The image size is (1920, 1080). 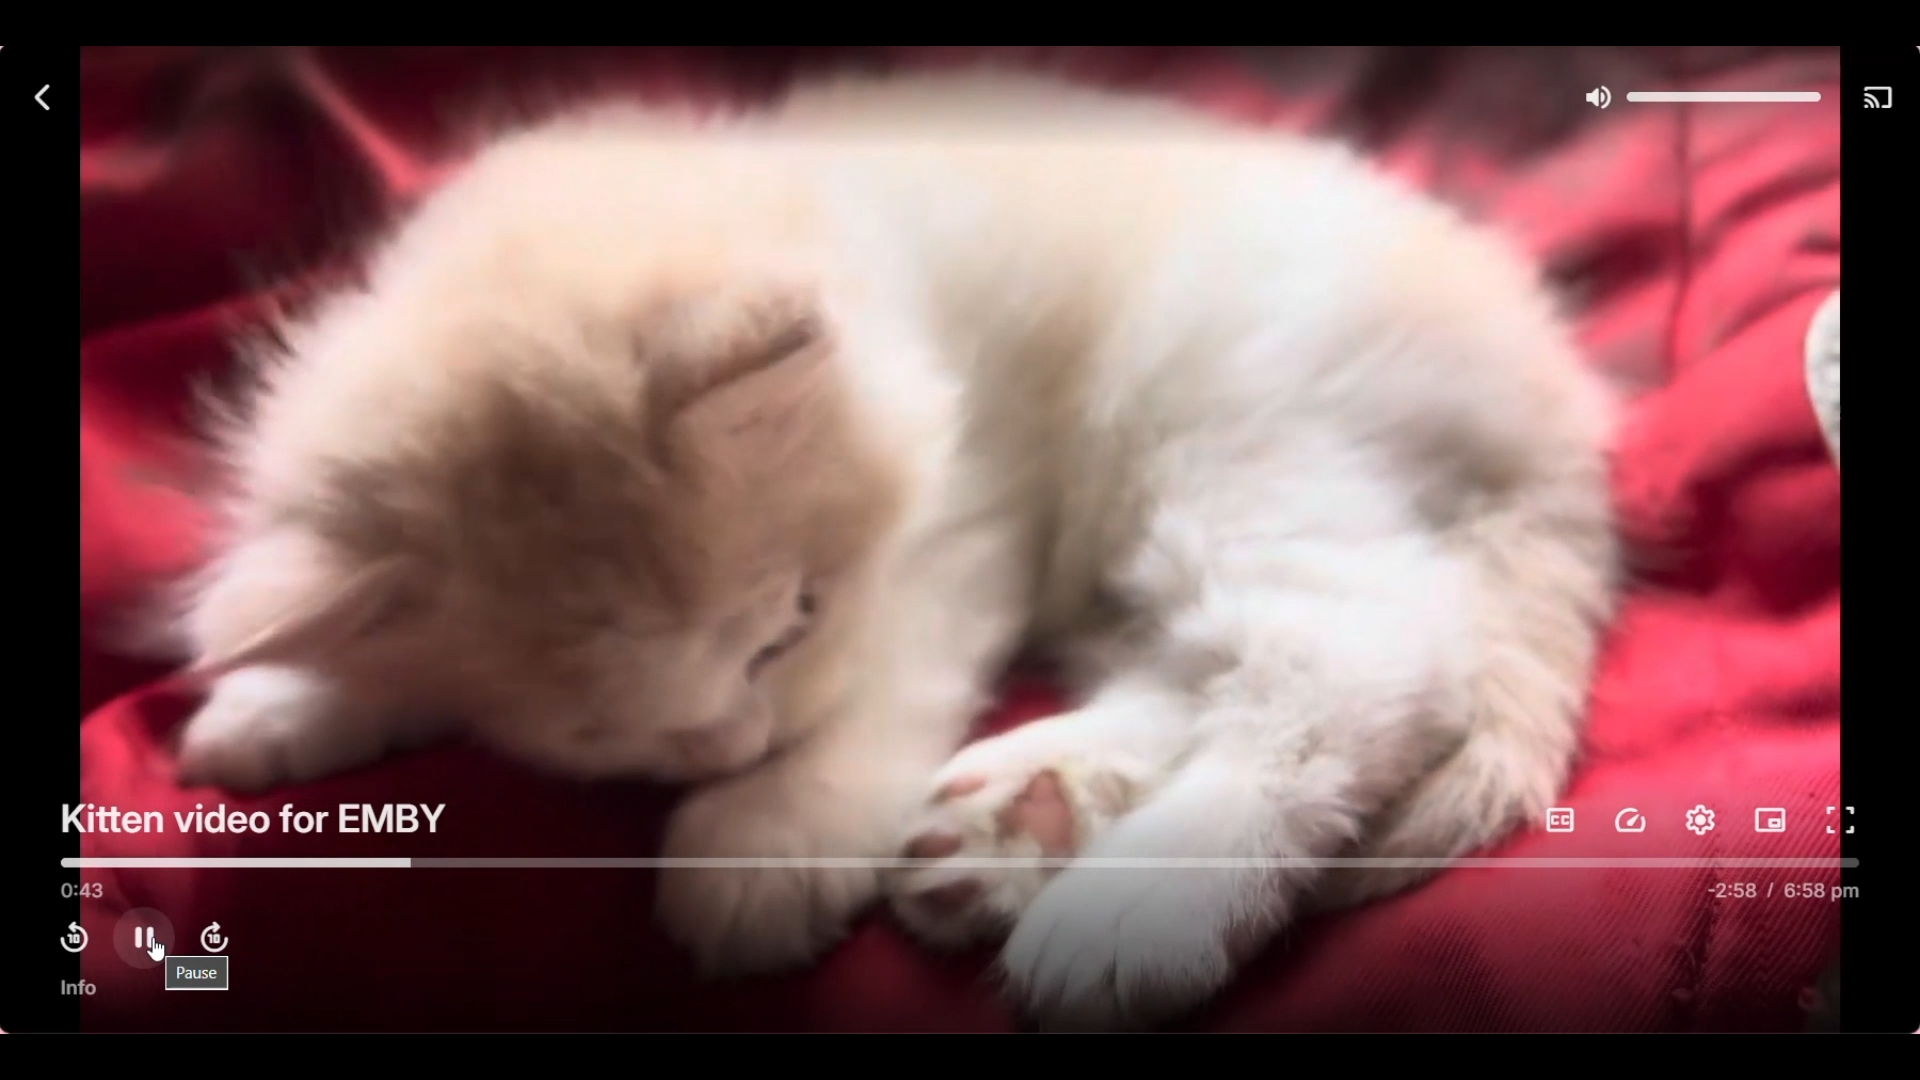 I want to click on Playback speed, so click(x=1631, y=820).